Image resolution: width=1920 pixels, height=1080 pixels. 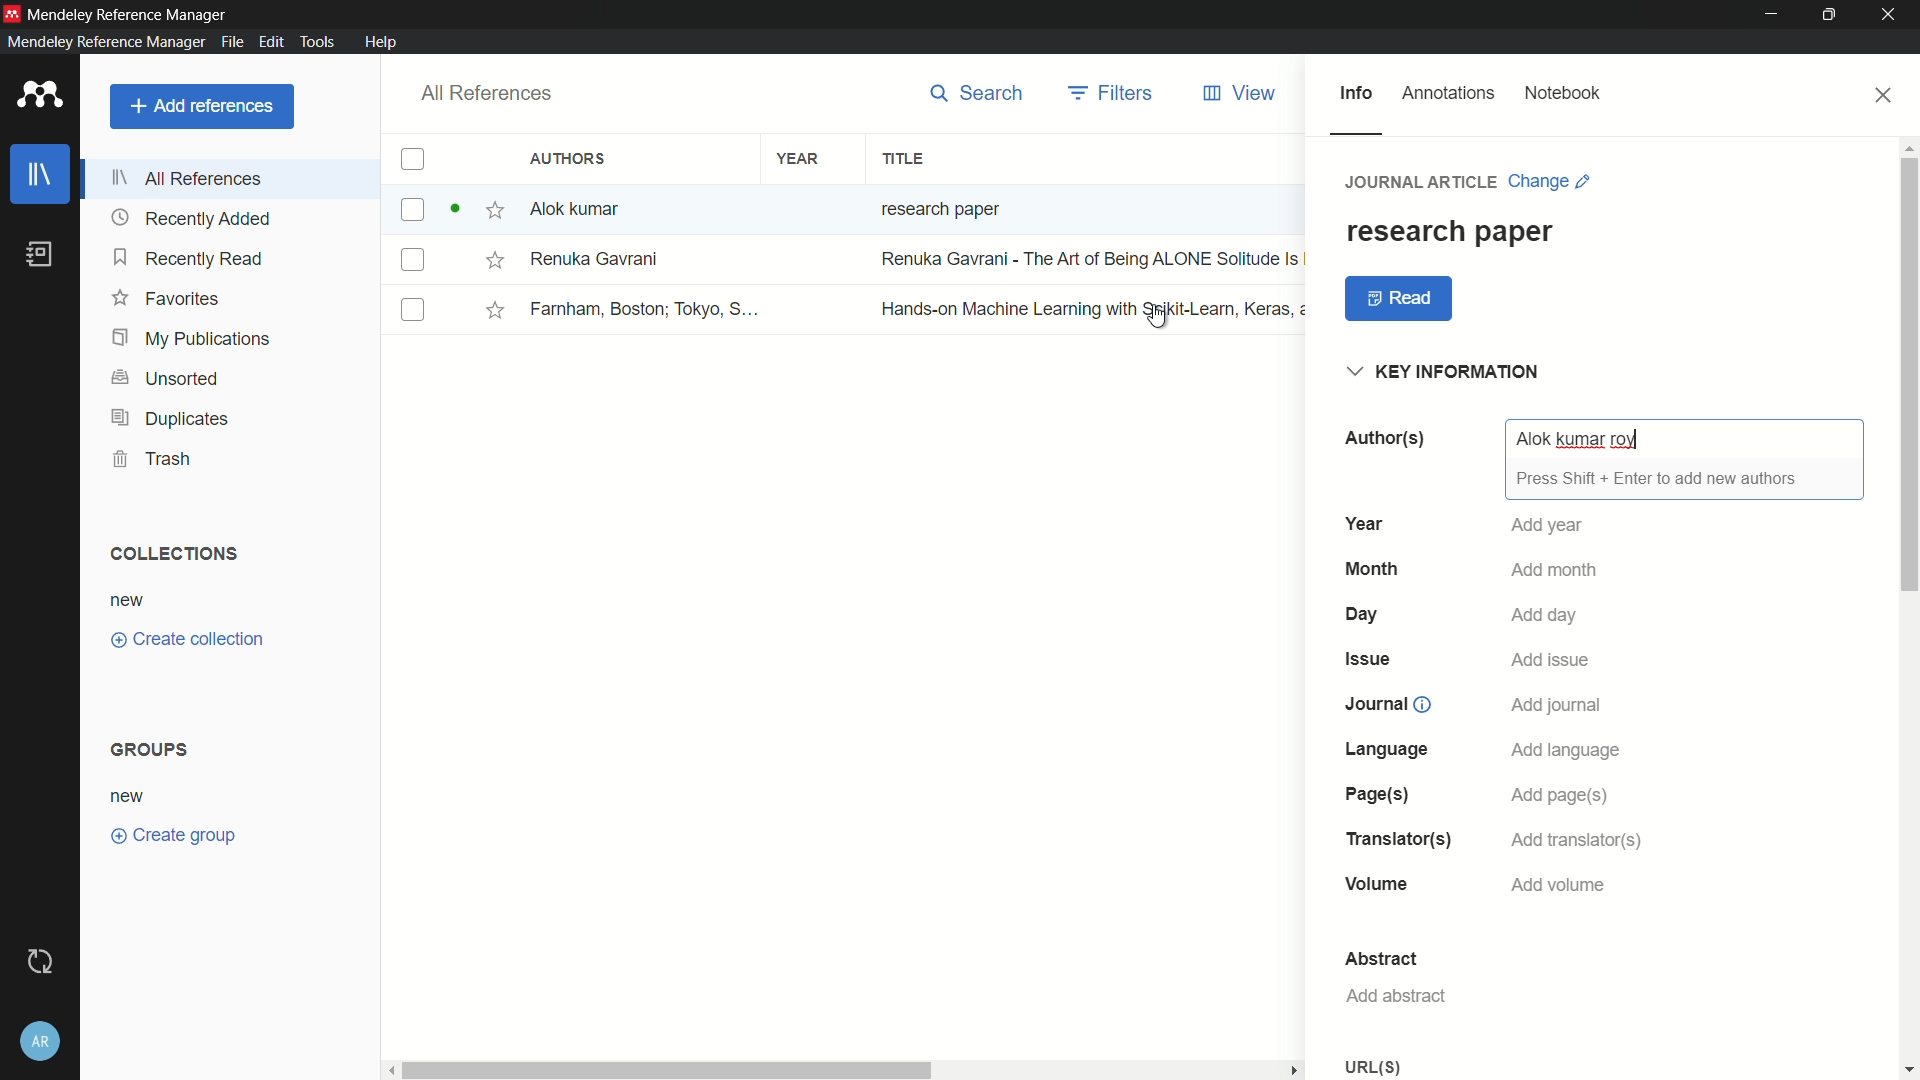 What do you see at coordinates (1558, 706) in the screenshot?
I see `add journal` at bounding box center [1558, 706].